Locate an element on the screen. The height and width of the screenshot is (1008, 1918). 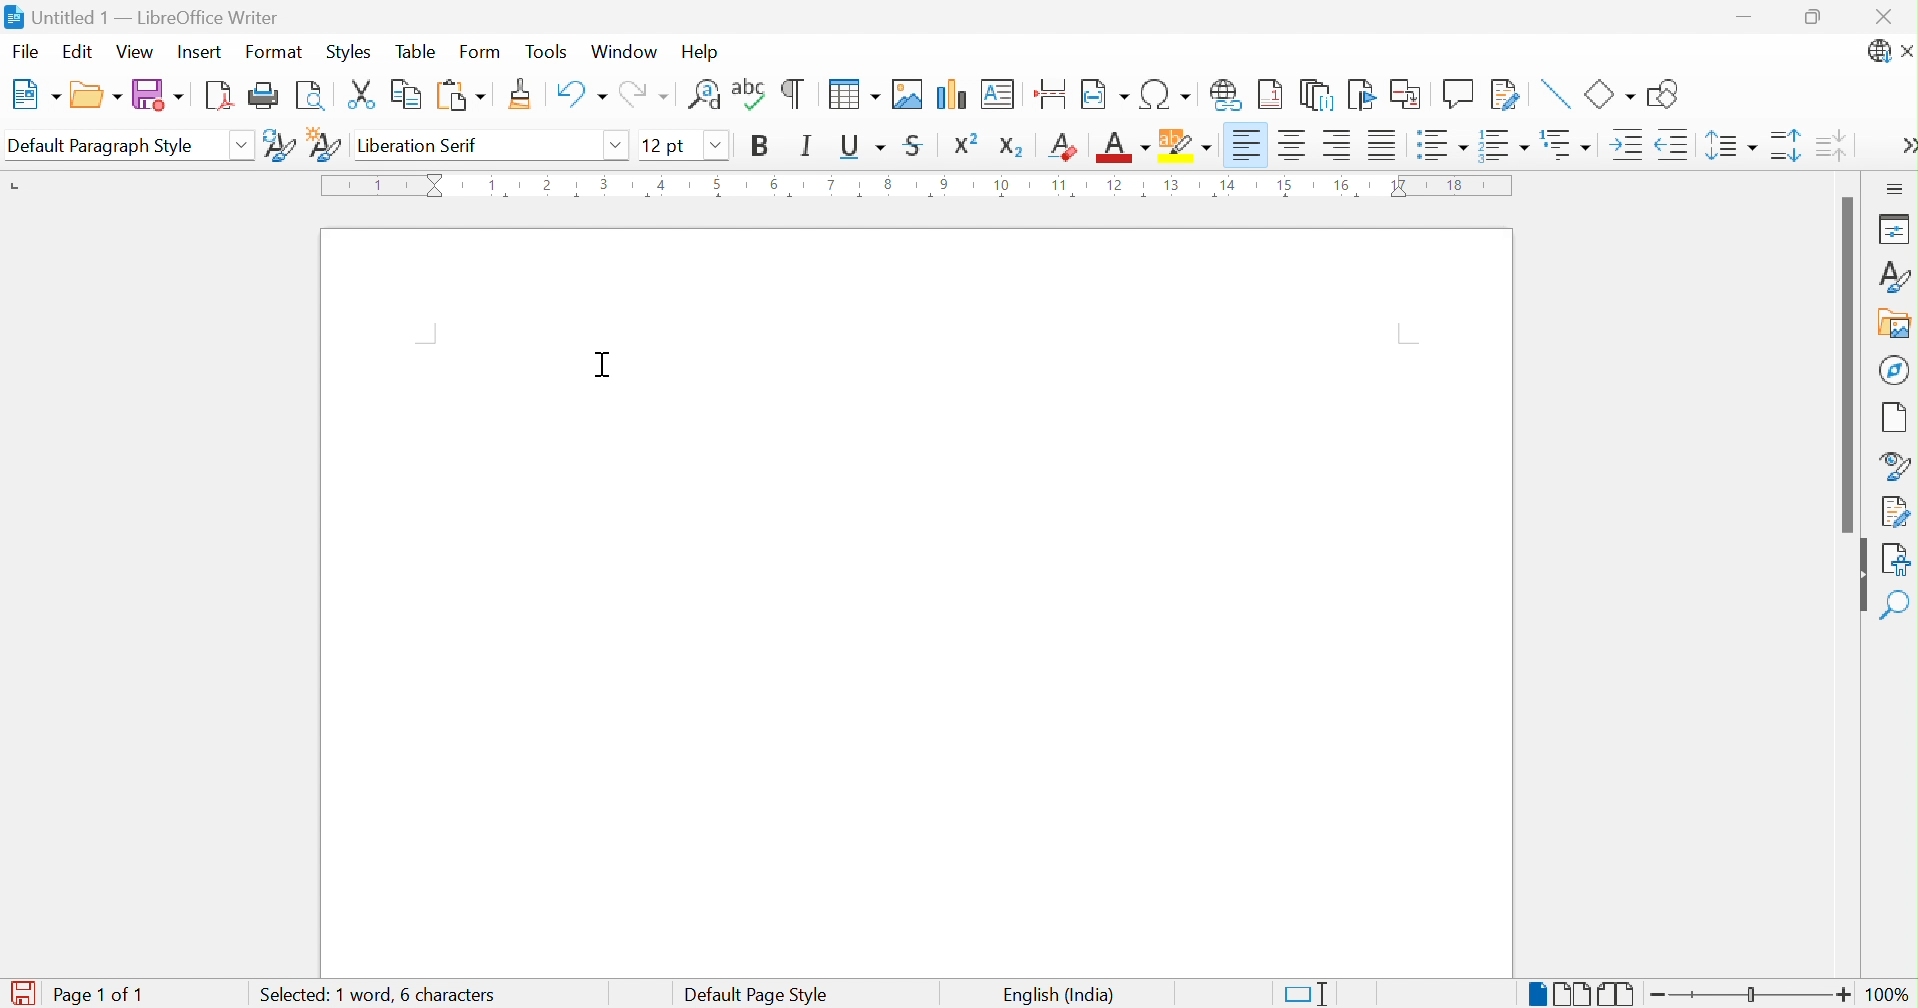
Find and Replace is located at coordinates (705, 94).